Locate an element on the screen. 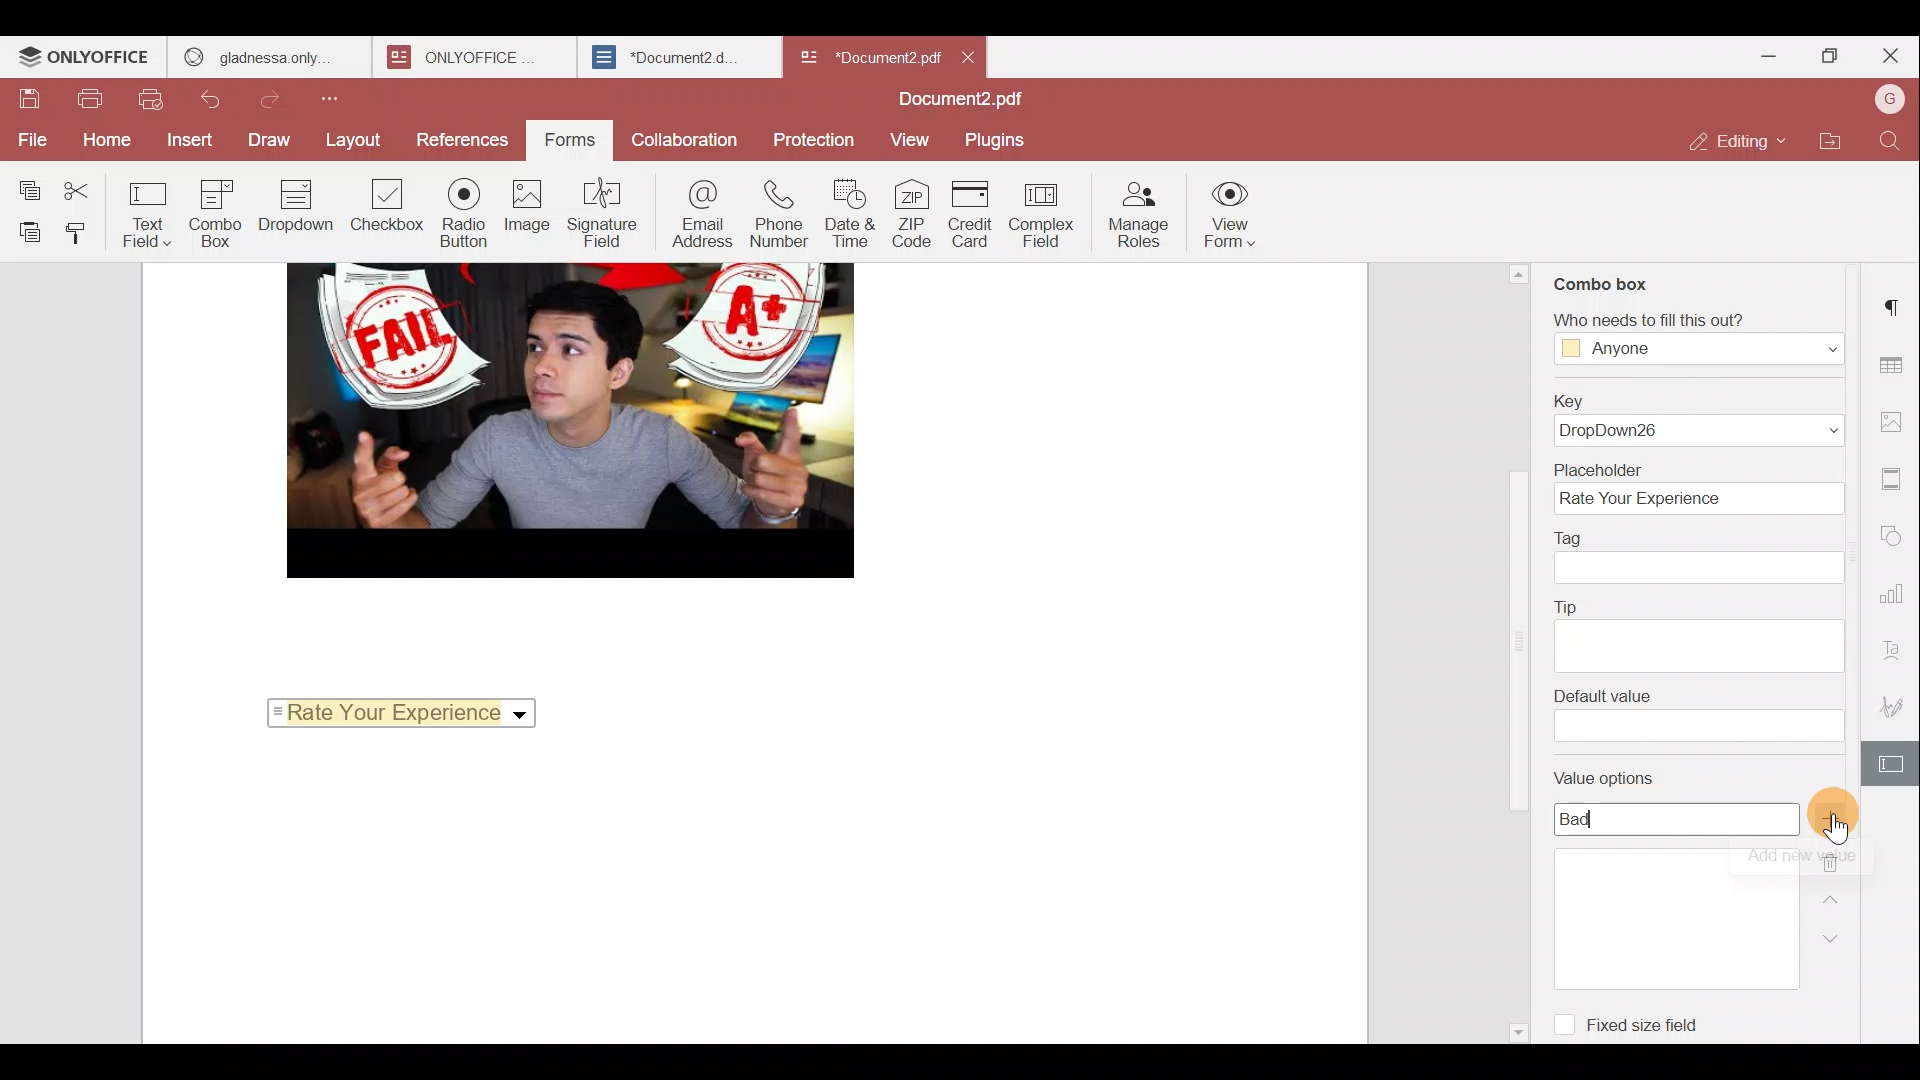 Image resolution: width=1920 pixels, height=1080 pixels. Forms is located at coordinates (563, 141).